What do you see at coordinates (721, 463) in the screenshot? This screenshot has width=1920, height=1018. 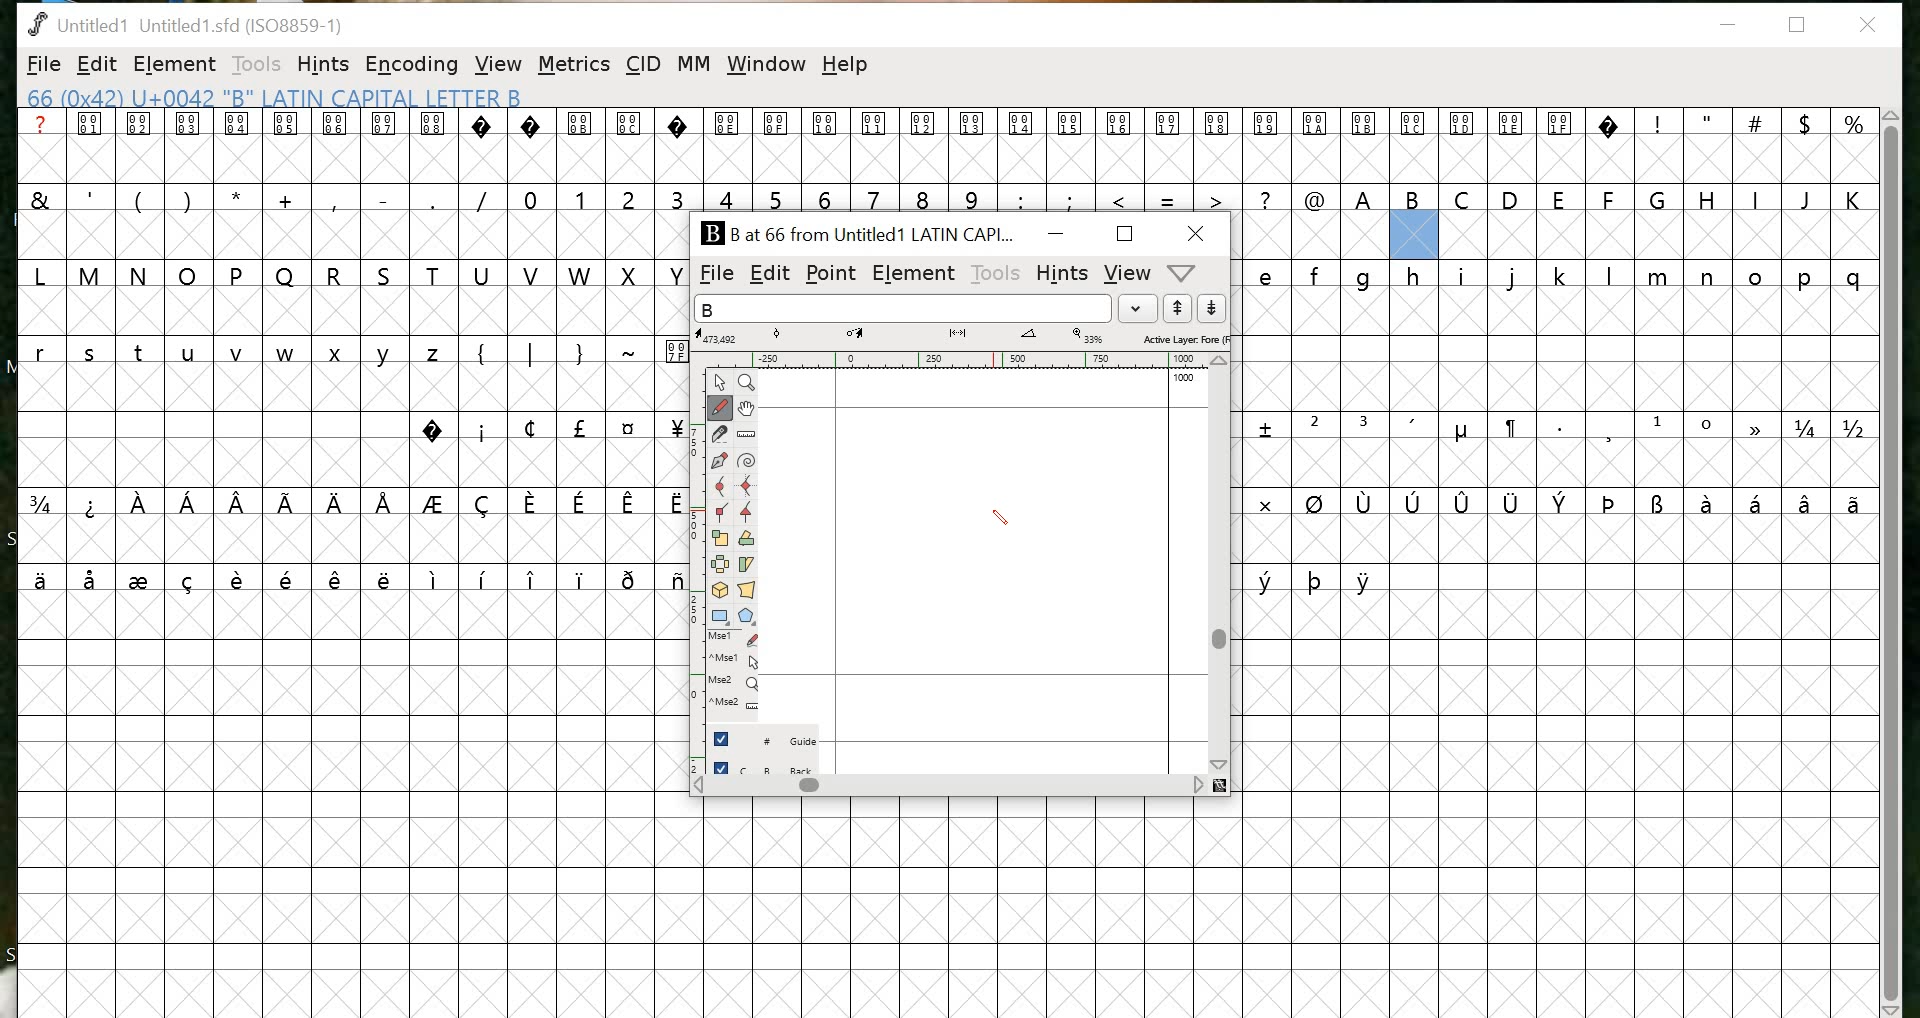 I see `Pen` at bounding box center [721, 463].